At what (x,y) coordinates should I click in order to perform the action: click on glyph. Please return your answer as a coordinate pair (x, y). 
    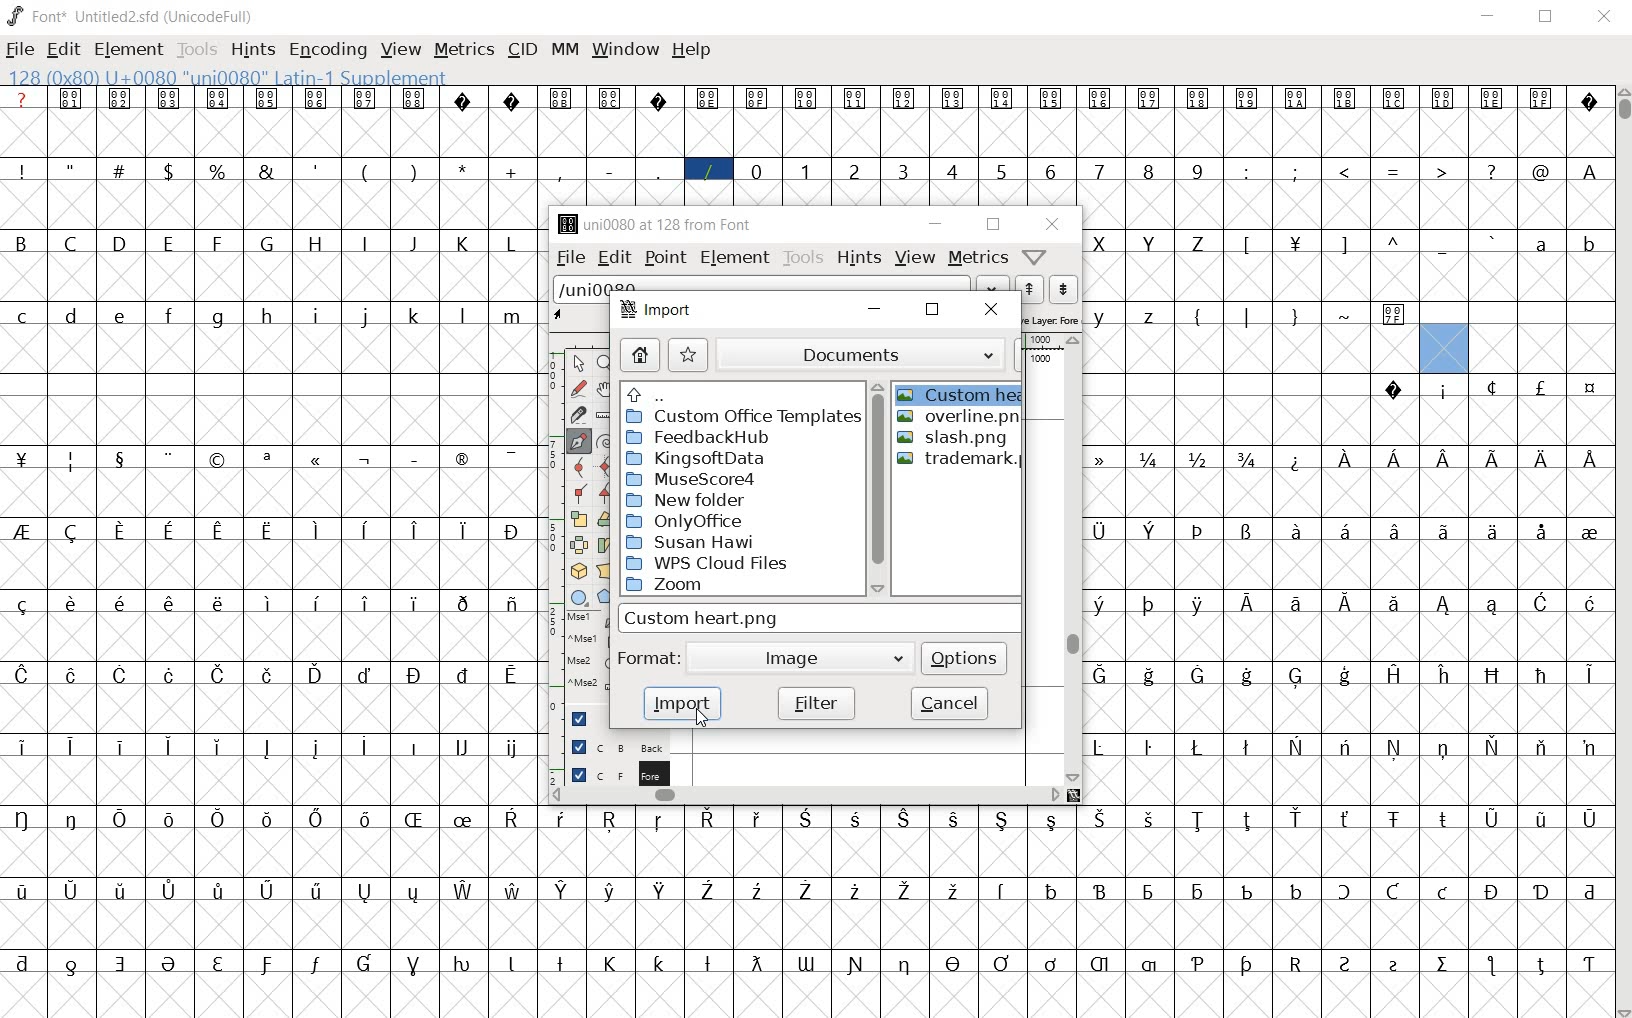
    Looking at the image, I should click on (1295, 318).